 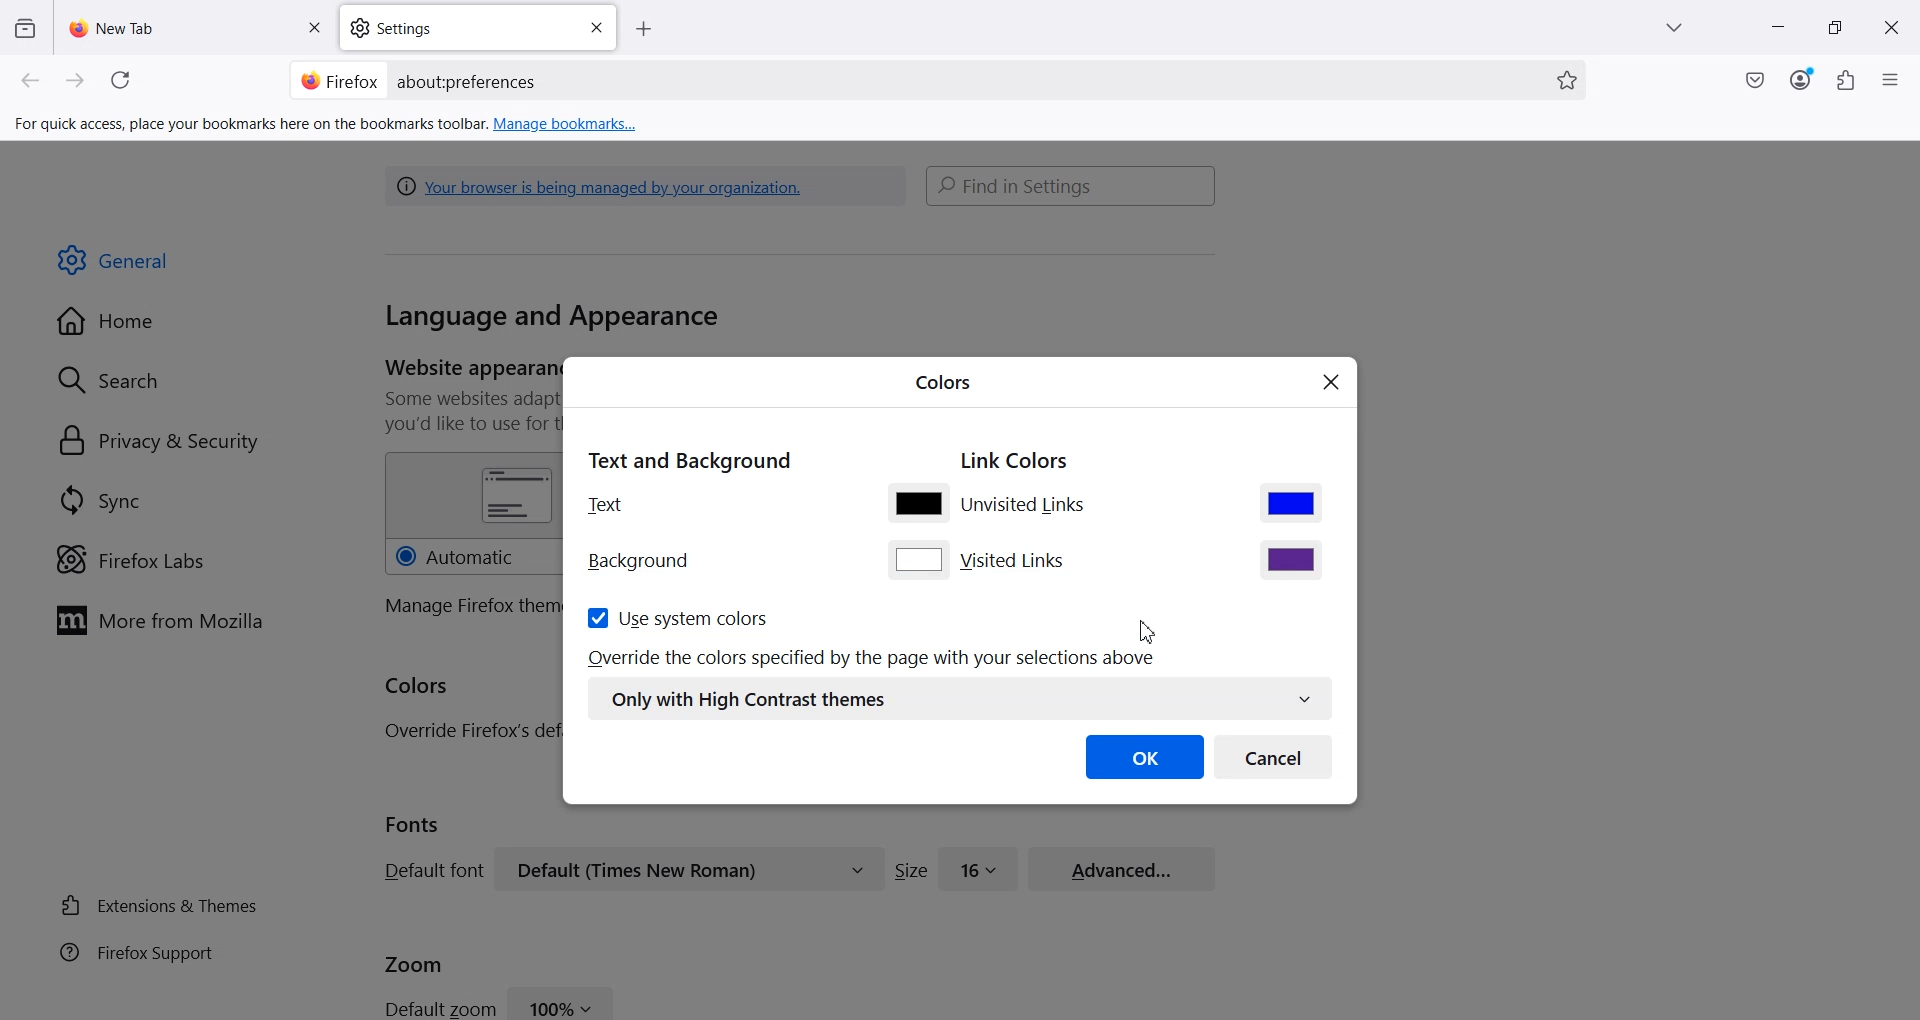 I want to click on Firefox Labs, so click(x=130, y=560).